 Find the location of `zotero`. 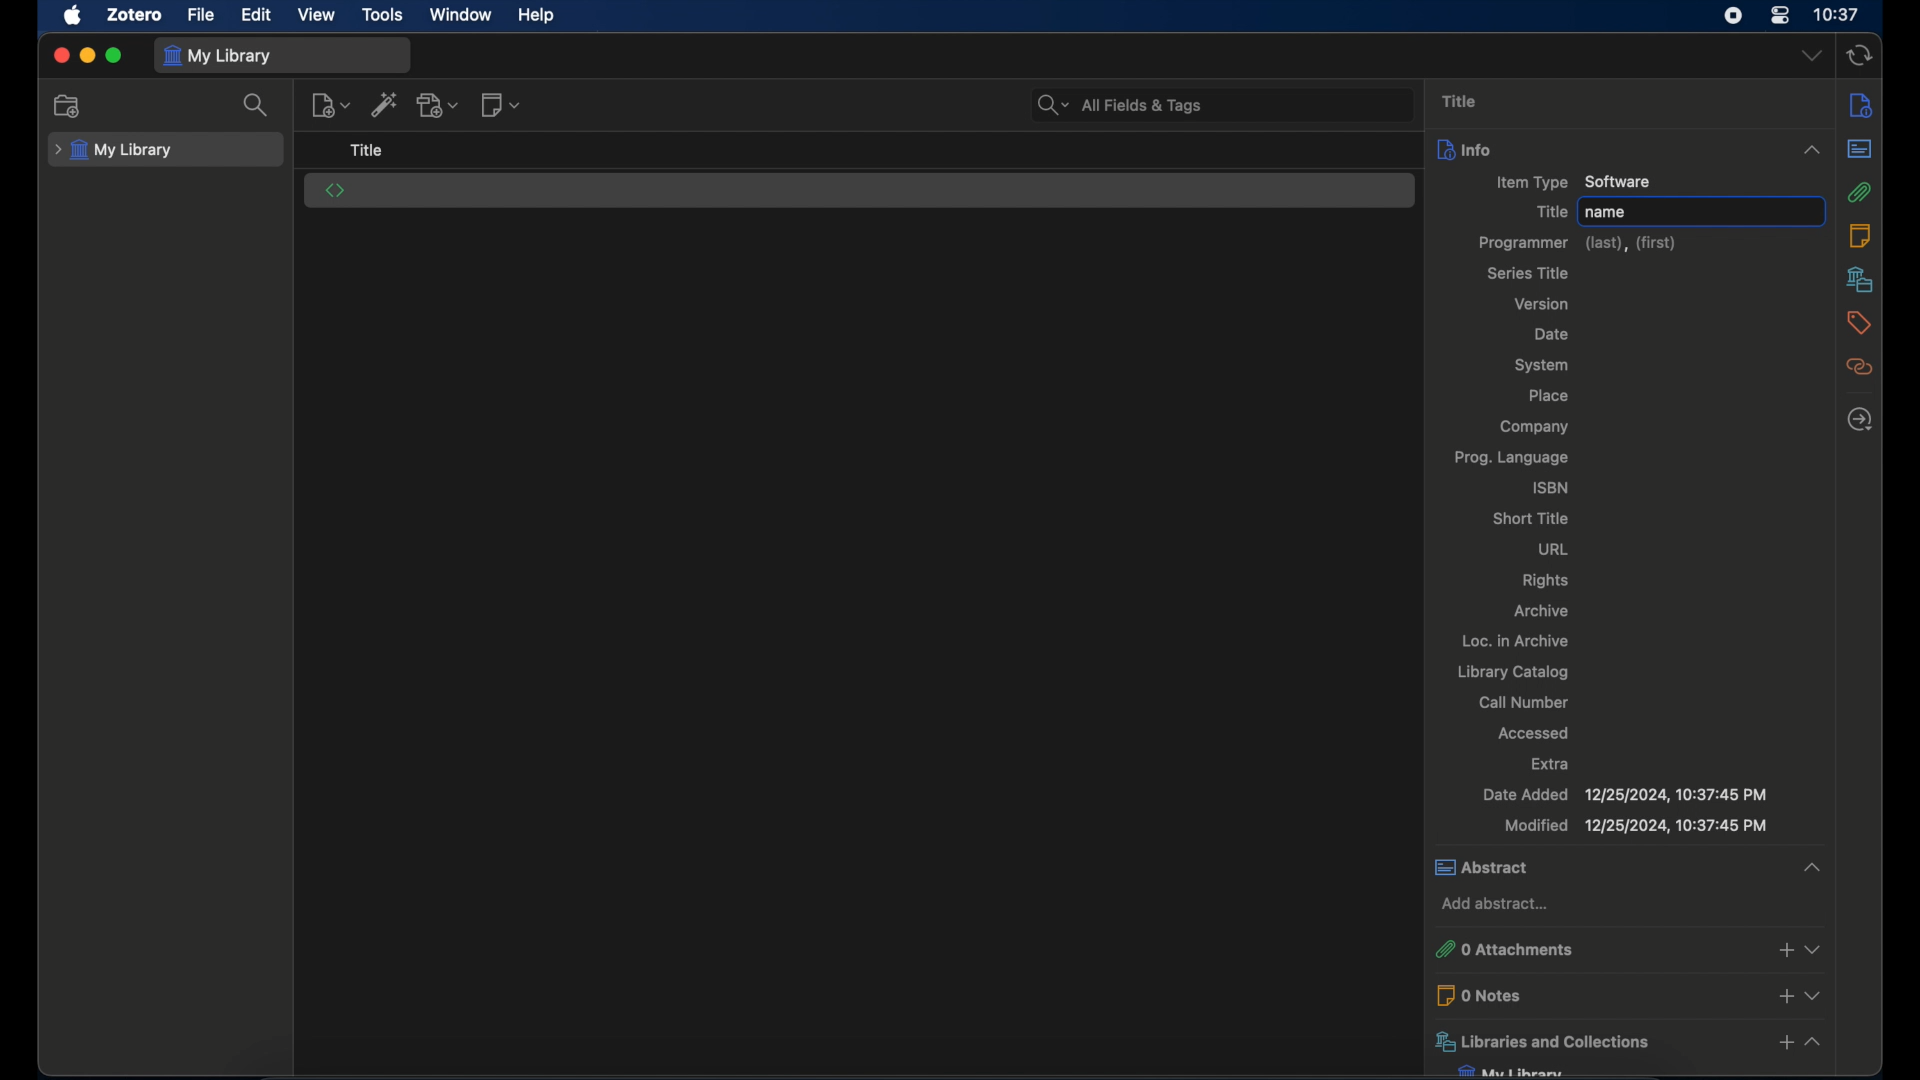

zotero is located at coordinates (137, 15).